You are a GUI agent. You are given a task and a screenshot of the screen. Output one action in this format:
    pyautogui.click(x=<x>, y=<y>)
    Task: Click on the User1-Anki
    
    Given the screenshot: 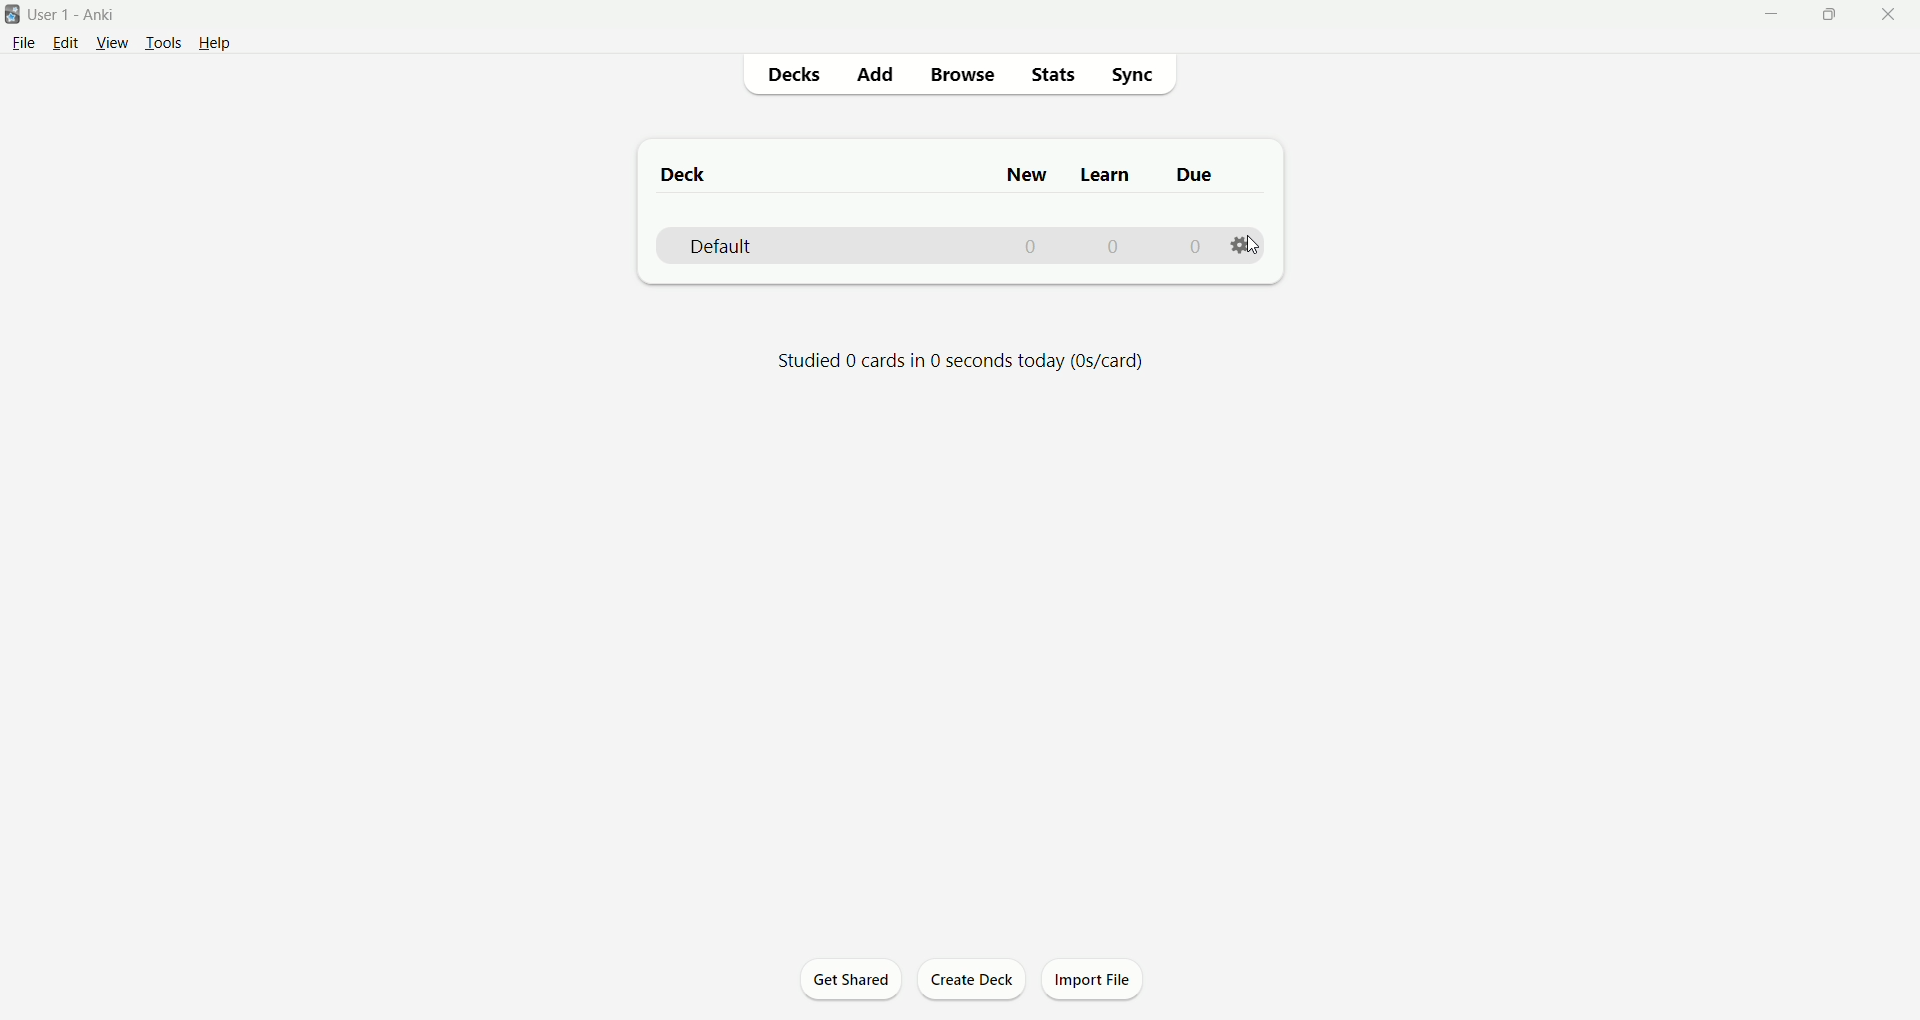 What is the action you would take?
    pyautogui.click(x=83, y=15)
    